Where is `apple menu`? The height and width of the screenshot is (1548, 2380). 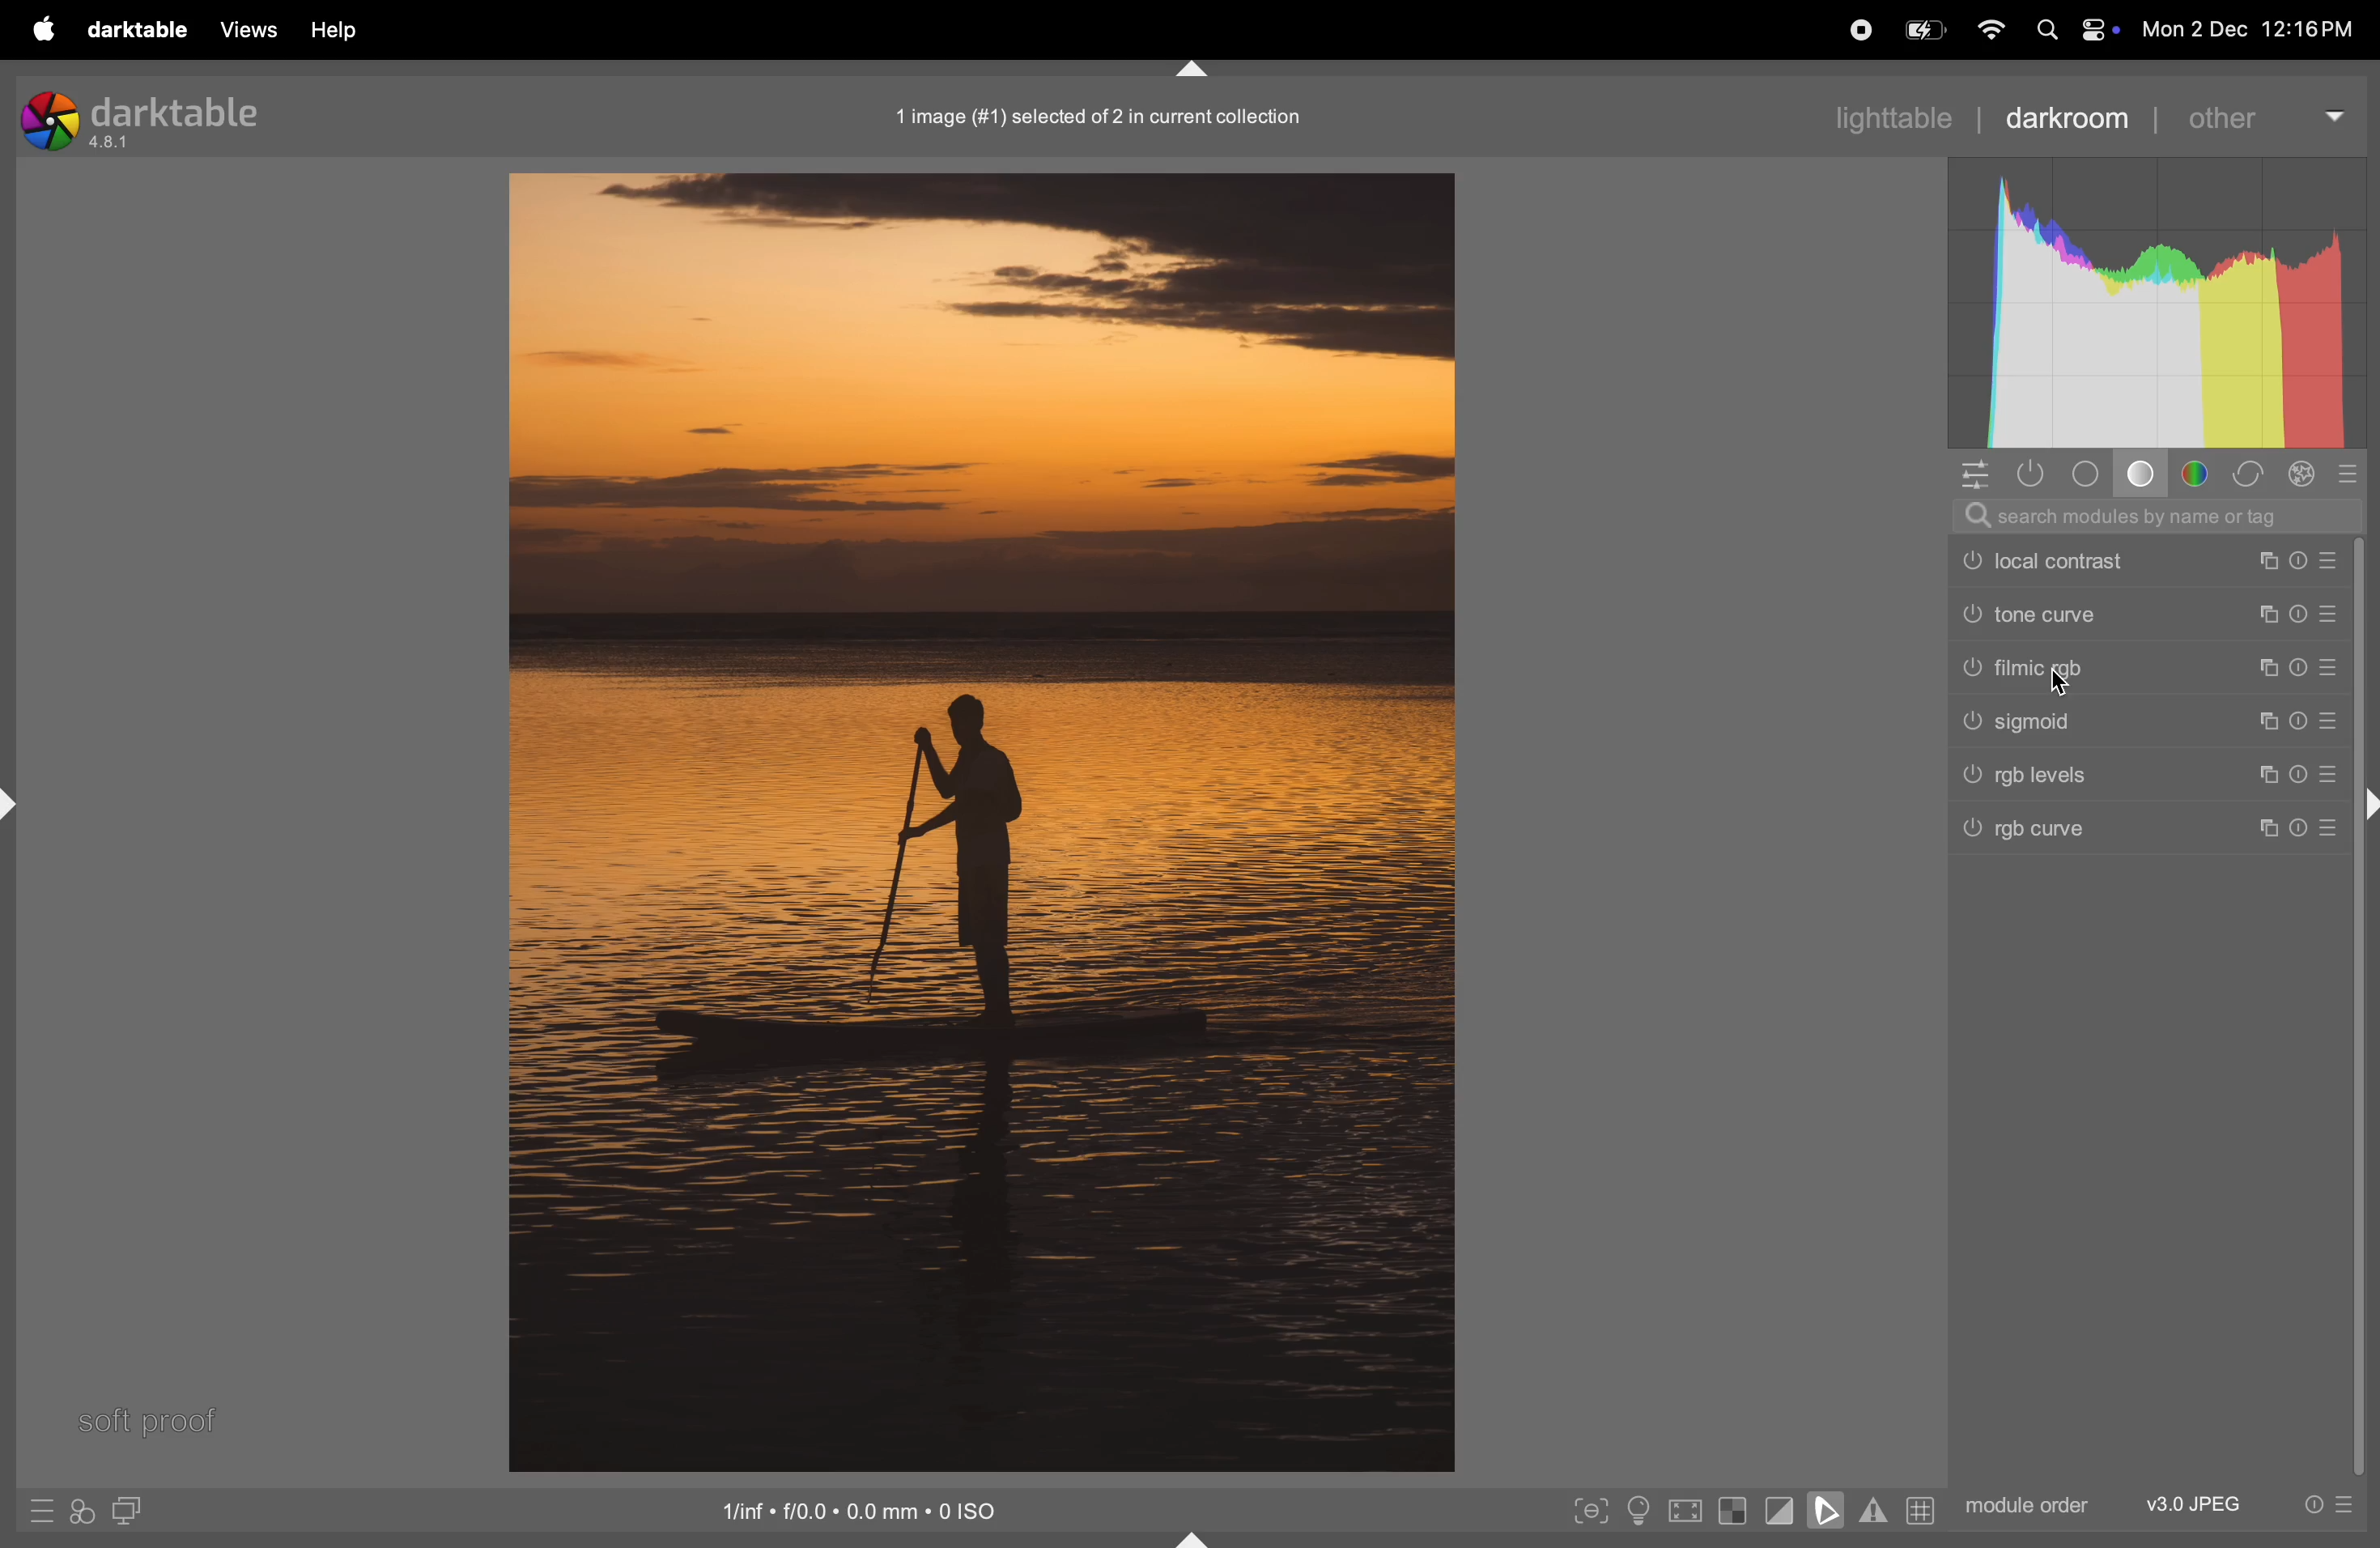
apple menu is located at coordinates (39, 29).